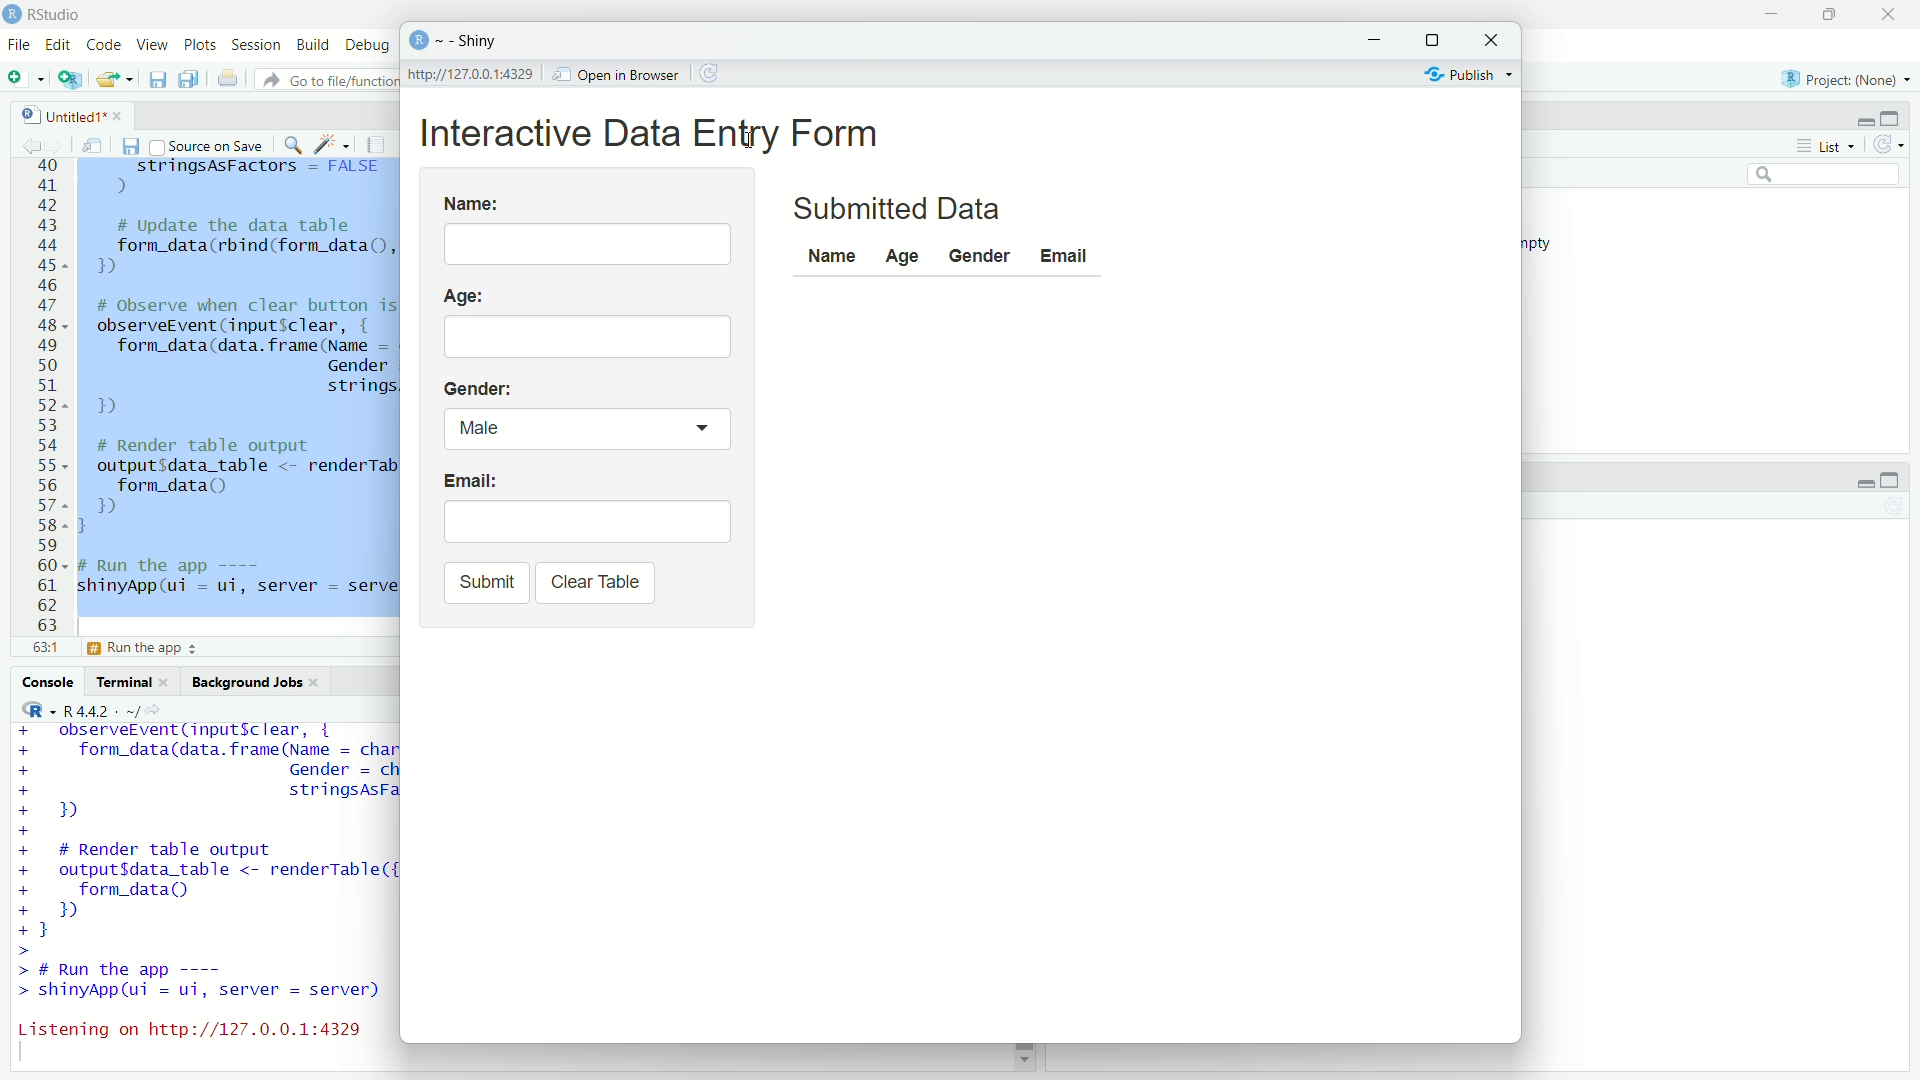 The height and width of the screenshot is (1080, 1920). I want to click on maximize, so click(1900, 116).